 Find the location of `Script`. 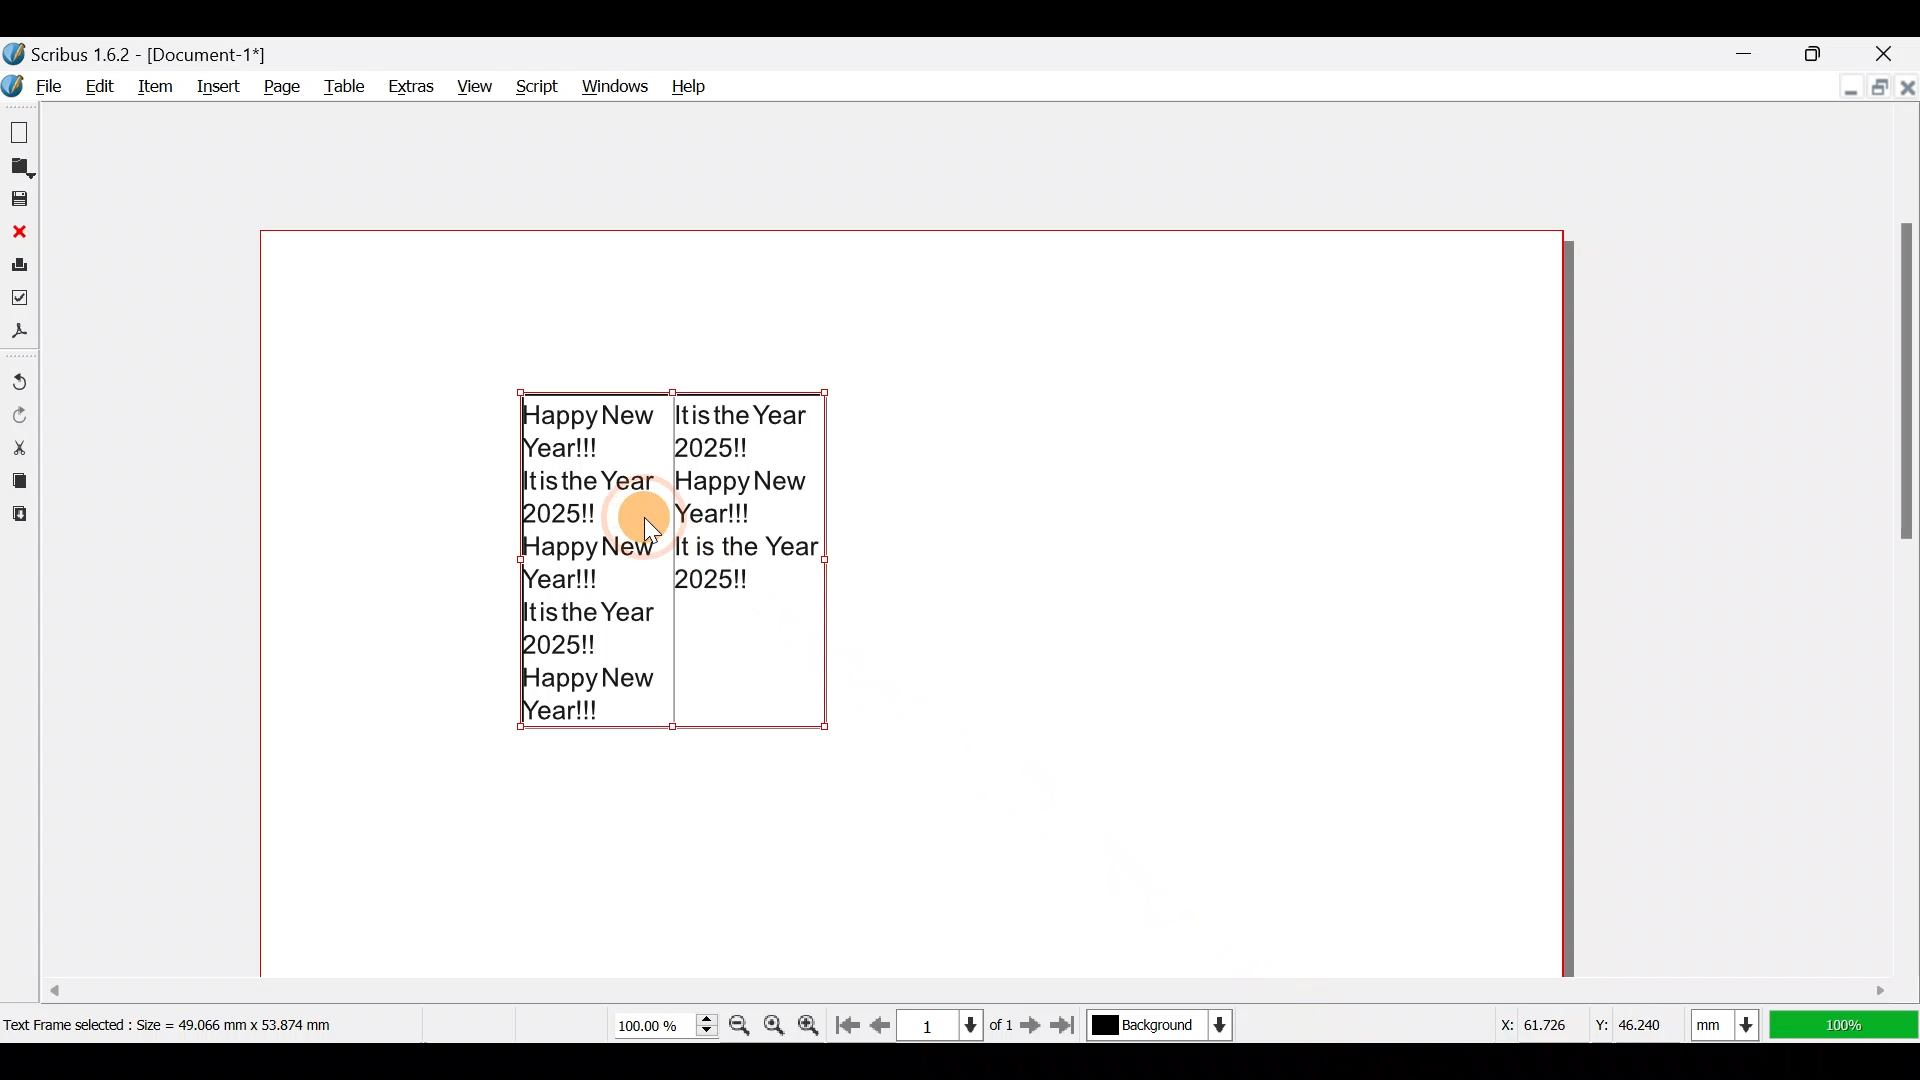

Script is located at coordinates (532, 81).